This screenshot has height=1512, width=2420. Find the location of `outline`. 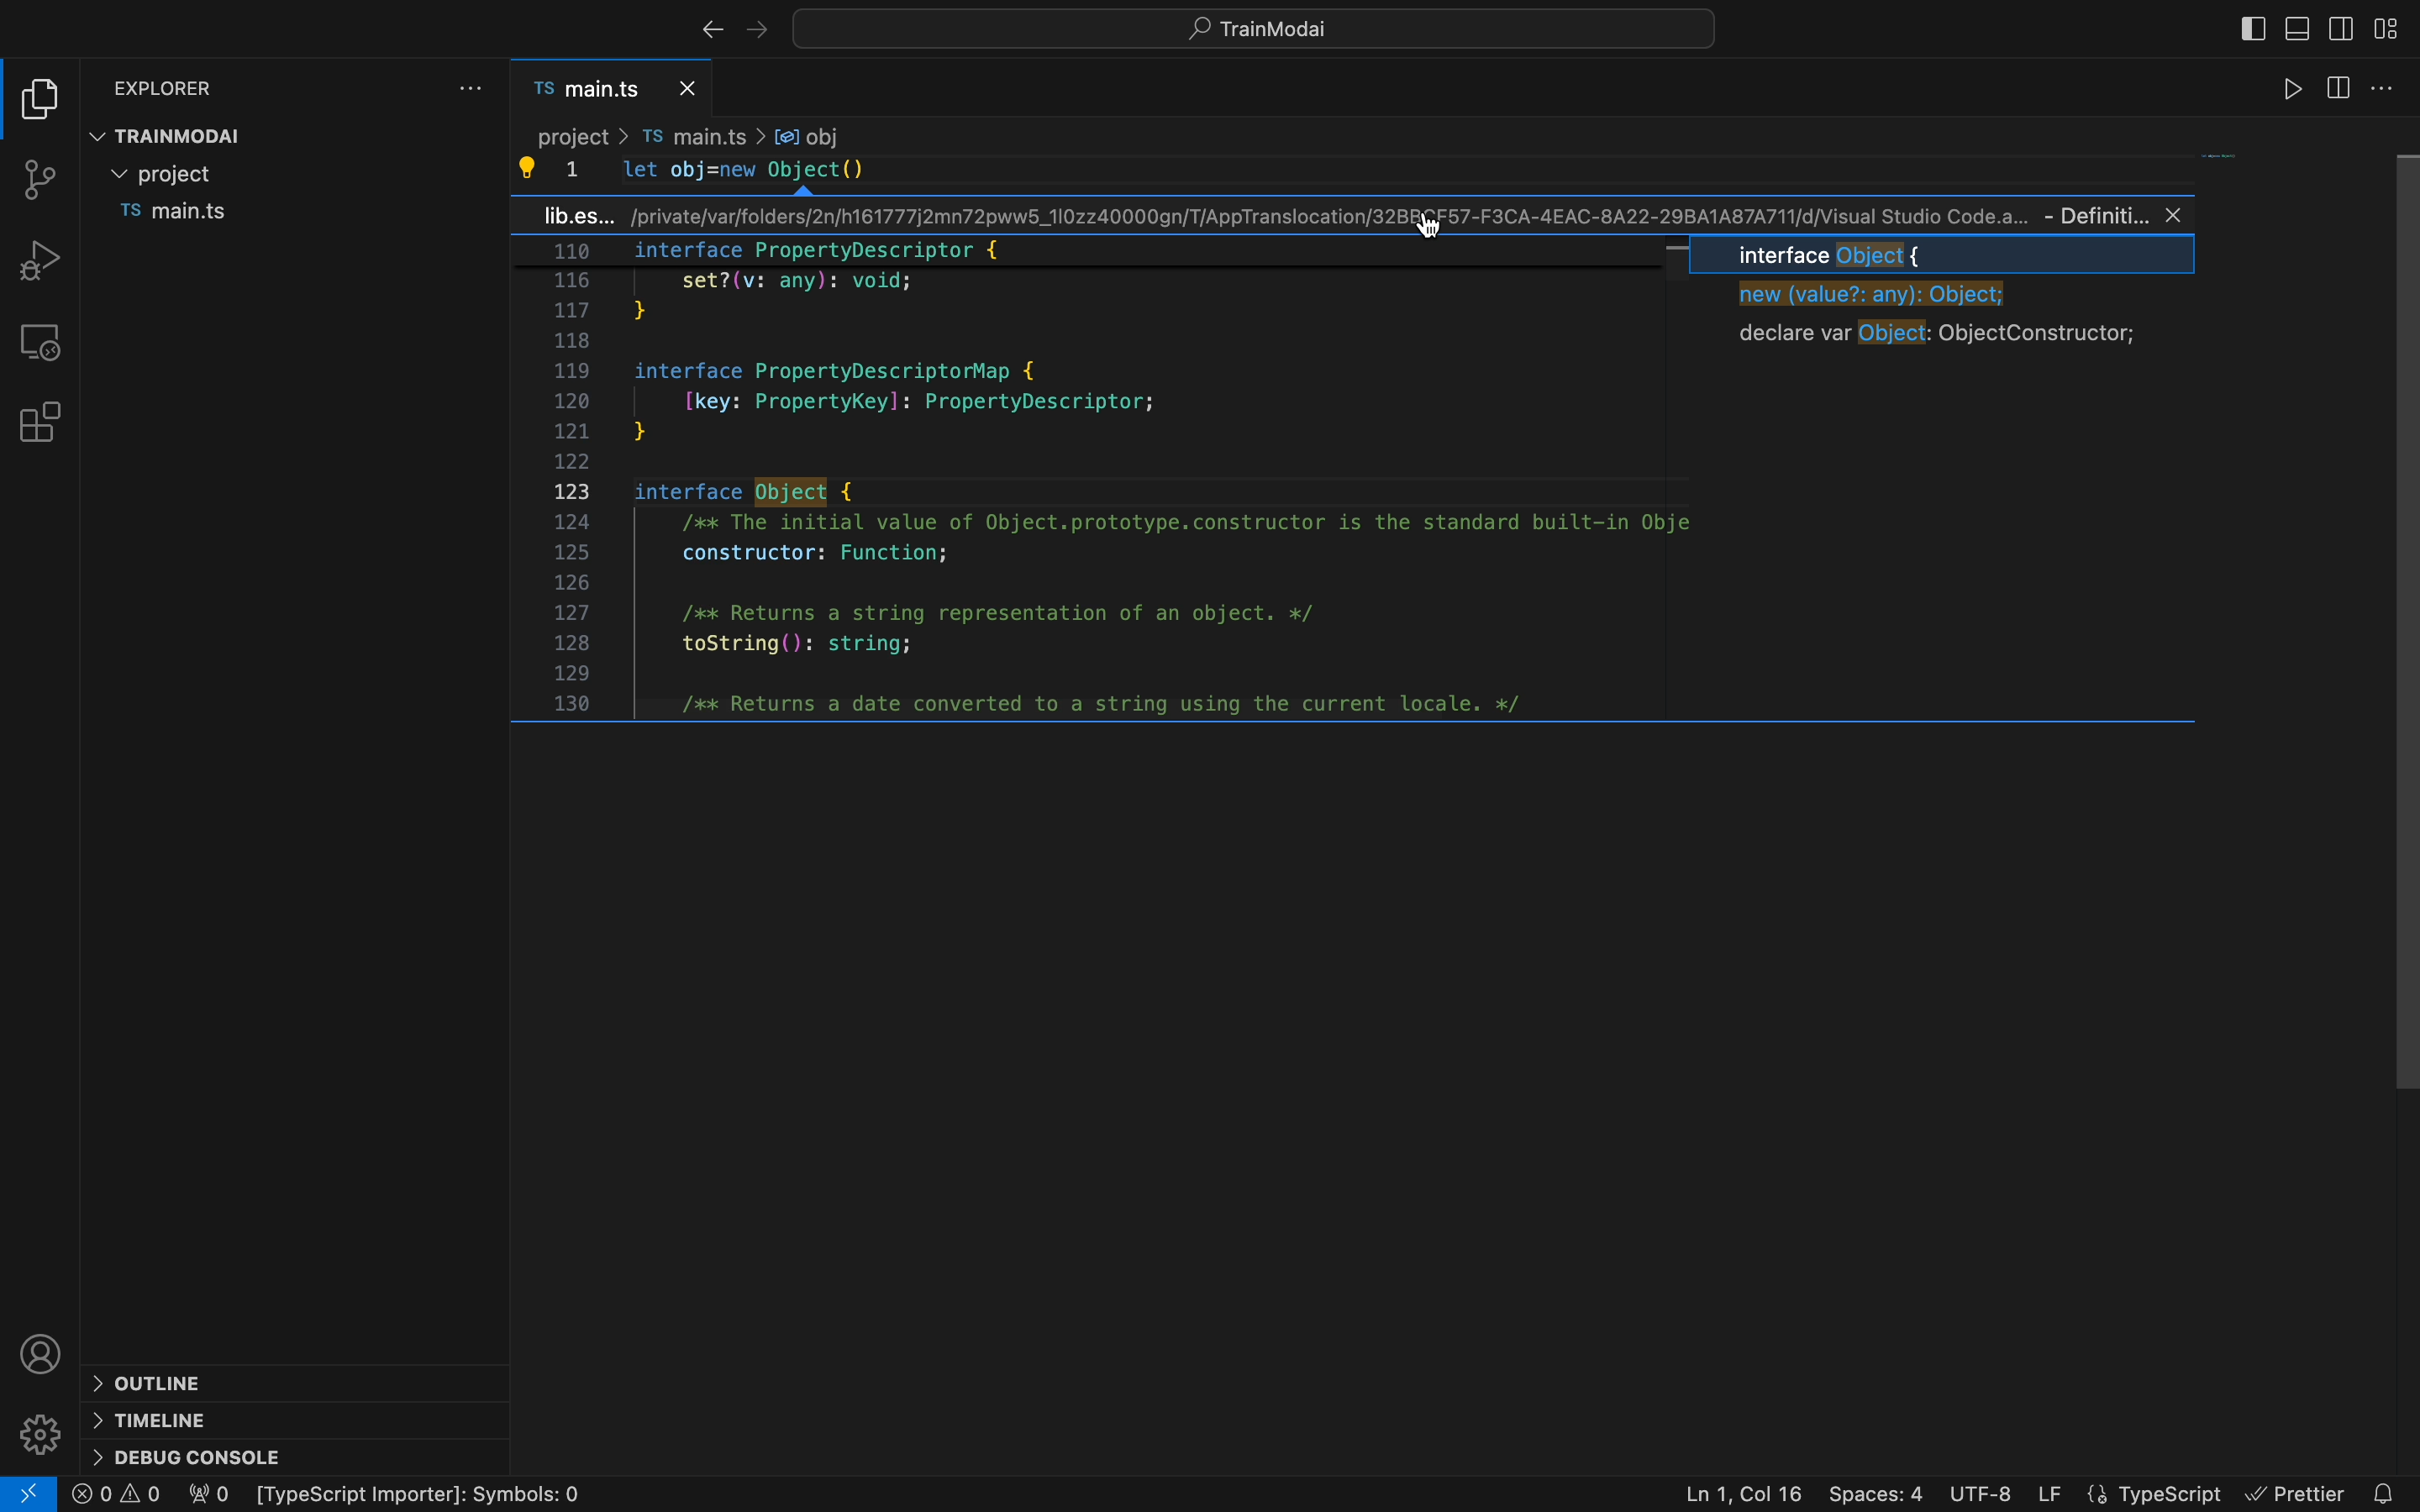

outline is located at coordinates (156, 1385).